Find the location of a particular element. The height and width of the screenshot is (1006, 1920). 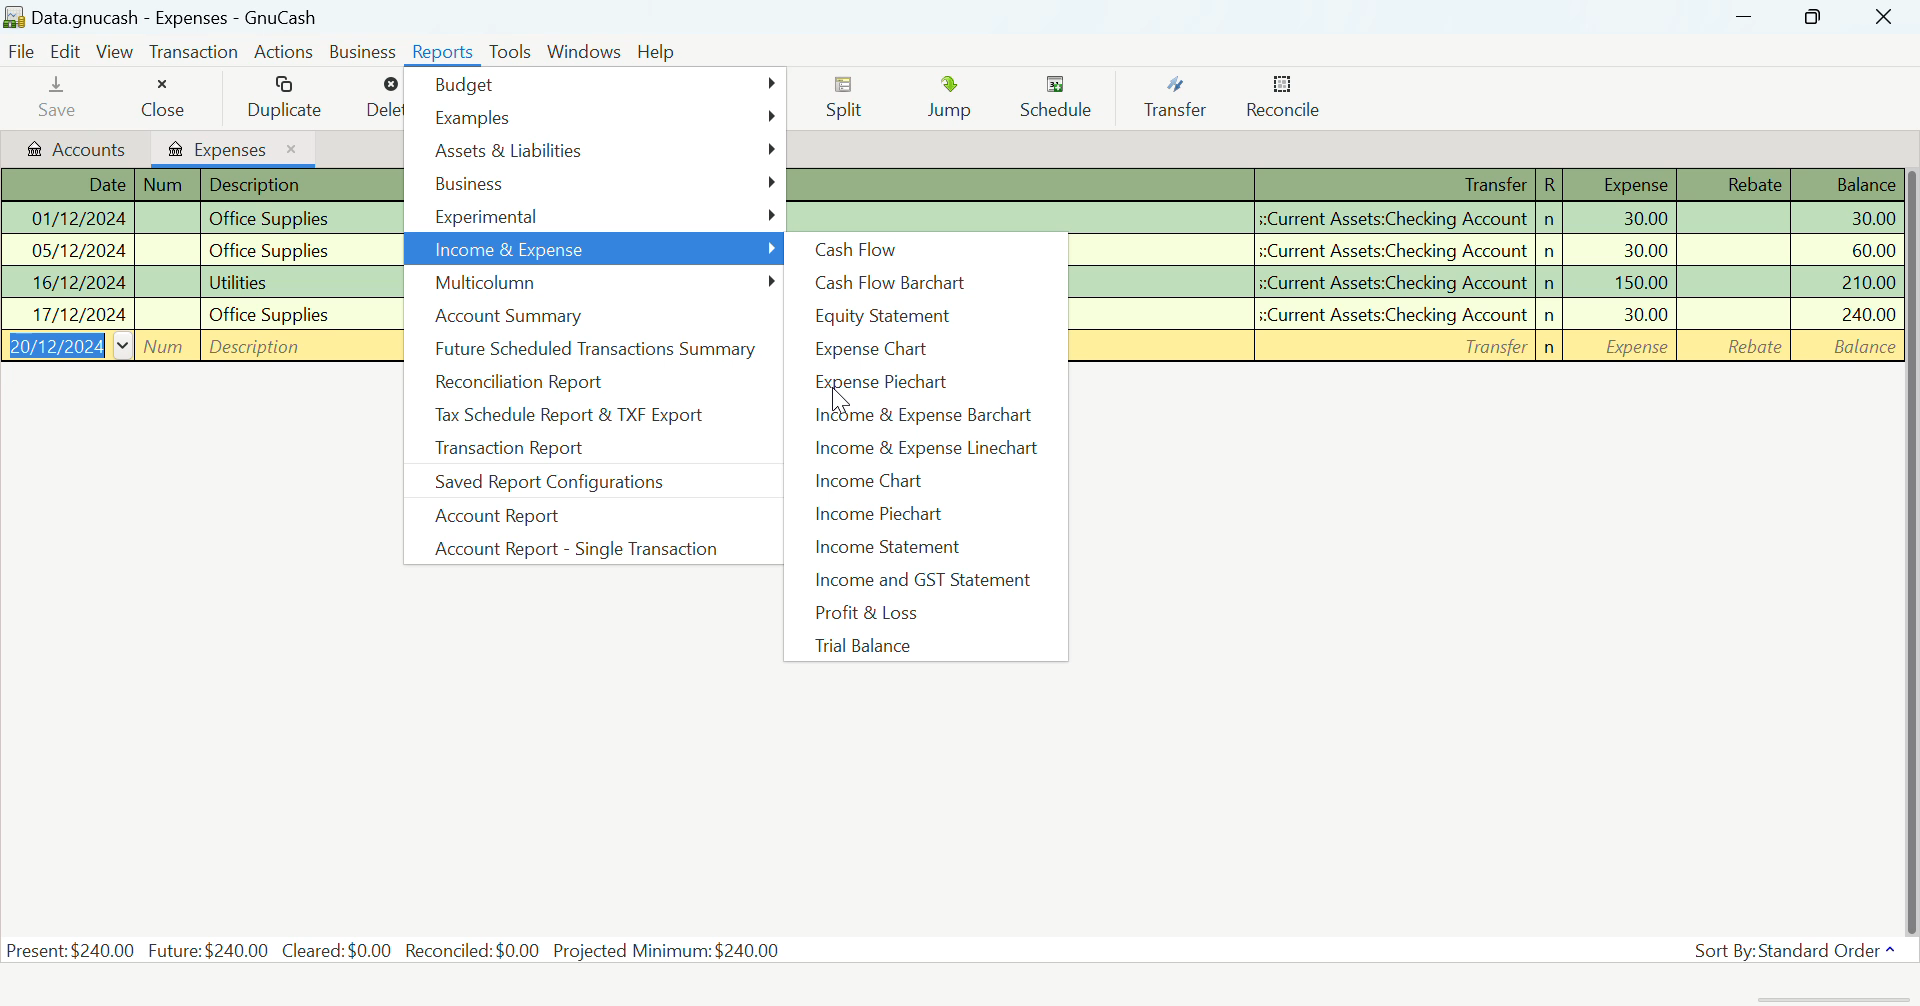

Restore Down is located at coordinates (1746, 17).